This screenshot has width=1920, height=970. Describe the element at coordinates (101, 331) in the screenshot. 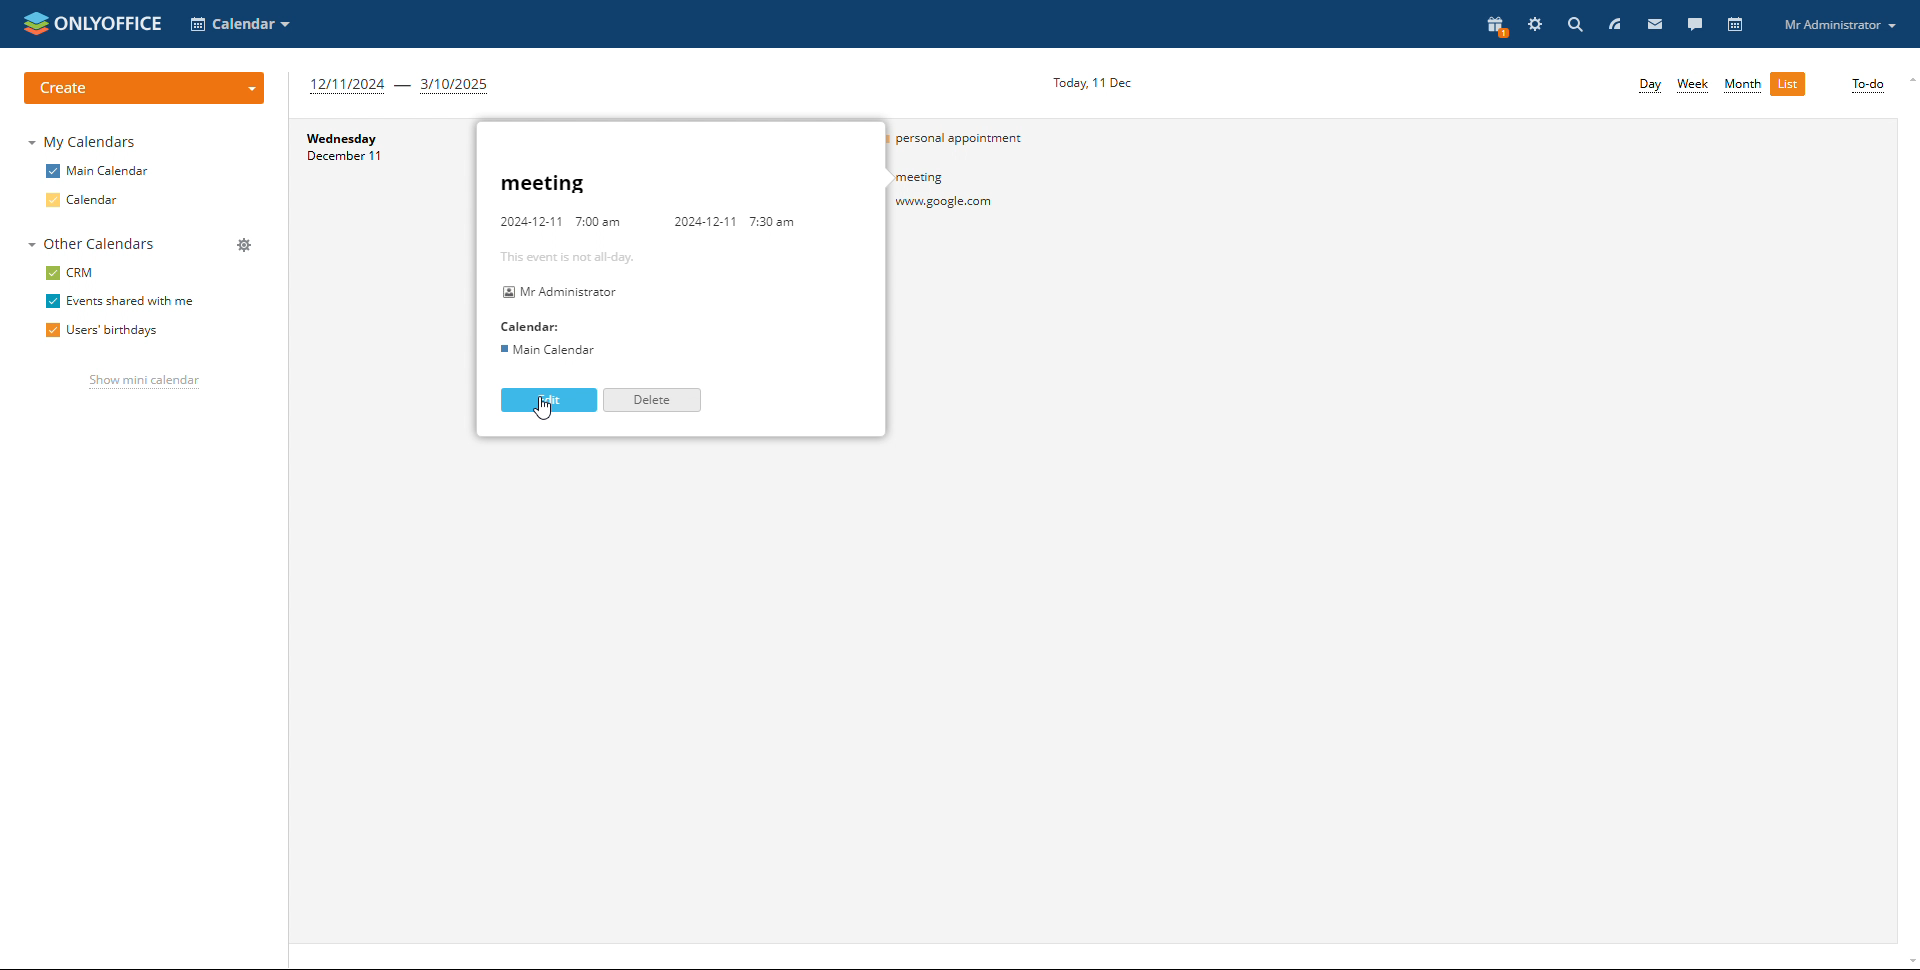

I see `users' birthdays` at that location.